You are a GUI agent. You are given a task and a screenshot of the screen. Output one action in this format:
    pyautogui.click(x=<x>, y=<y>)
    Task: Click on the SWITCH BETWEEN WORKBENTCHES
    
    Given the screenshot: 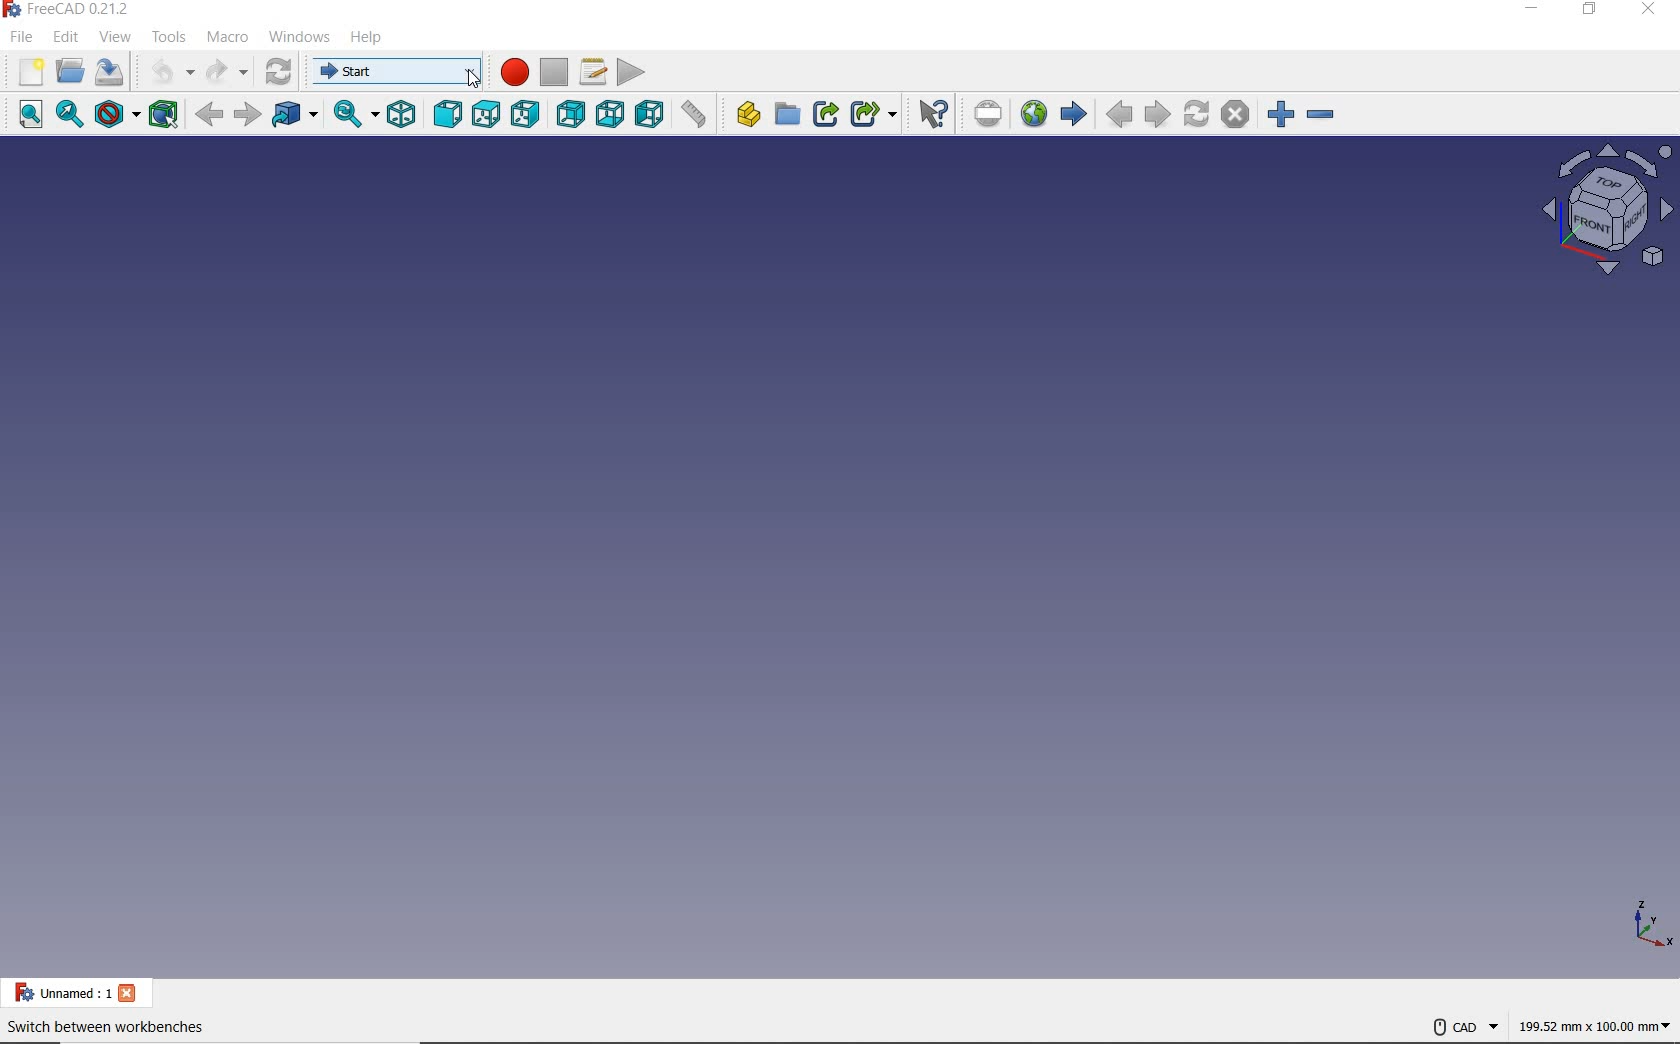 What is the action you would take?
    pyautogui.click(x=112, y=1029)
    